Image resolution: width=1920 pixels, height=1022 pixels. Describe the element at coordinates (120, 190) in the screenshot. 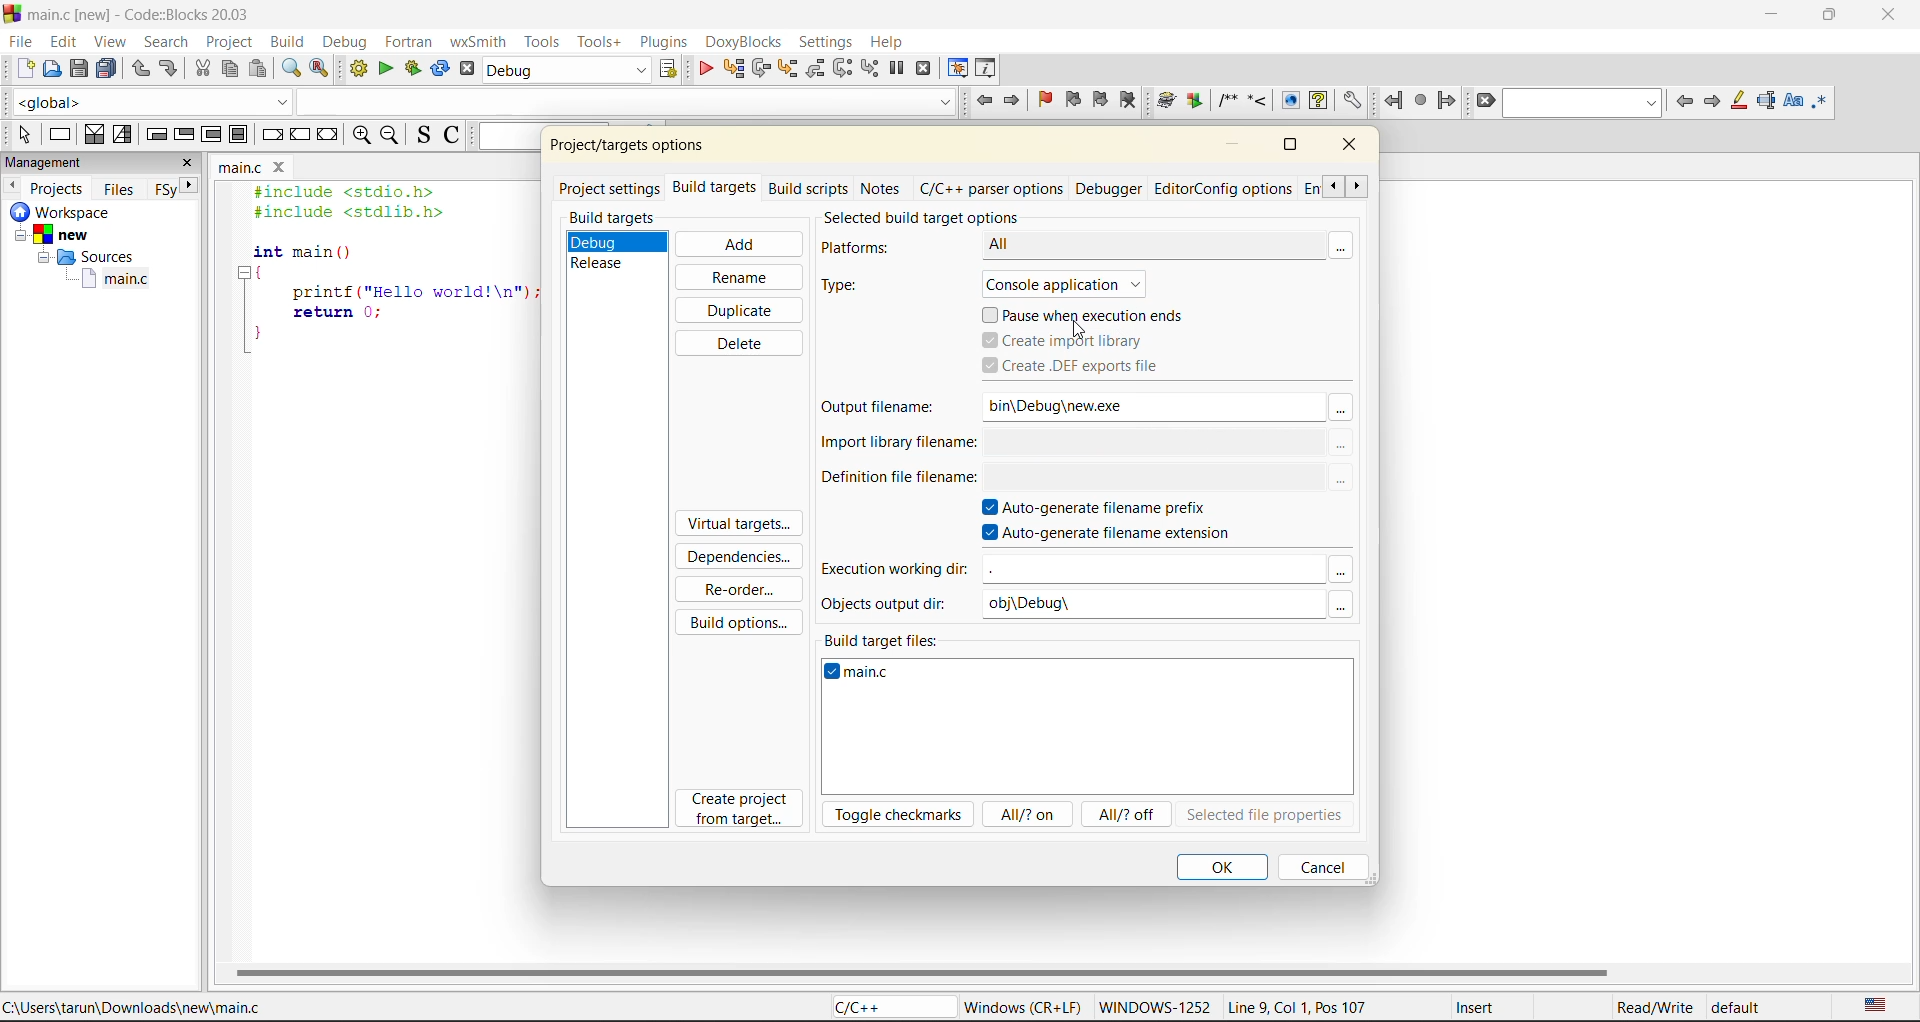

I see `files` at that location.